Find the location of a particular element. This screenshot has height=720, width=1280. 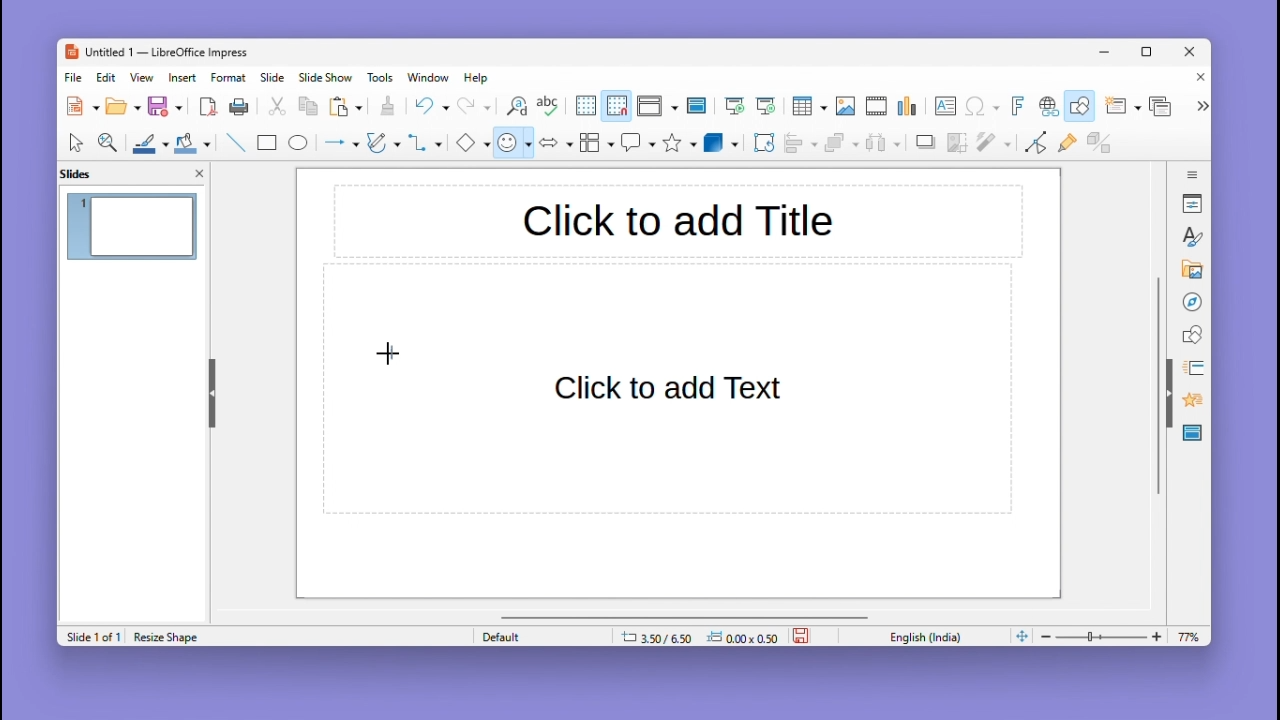

copy format is located at coordinates (386, 108).